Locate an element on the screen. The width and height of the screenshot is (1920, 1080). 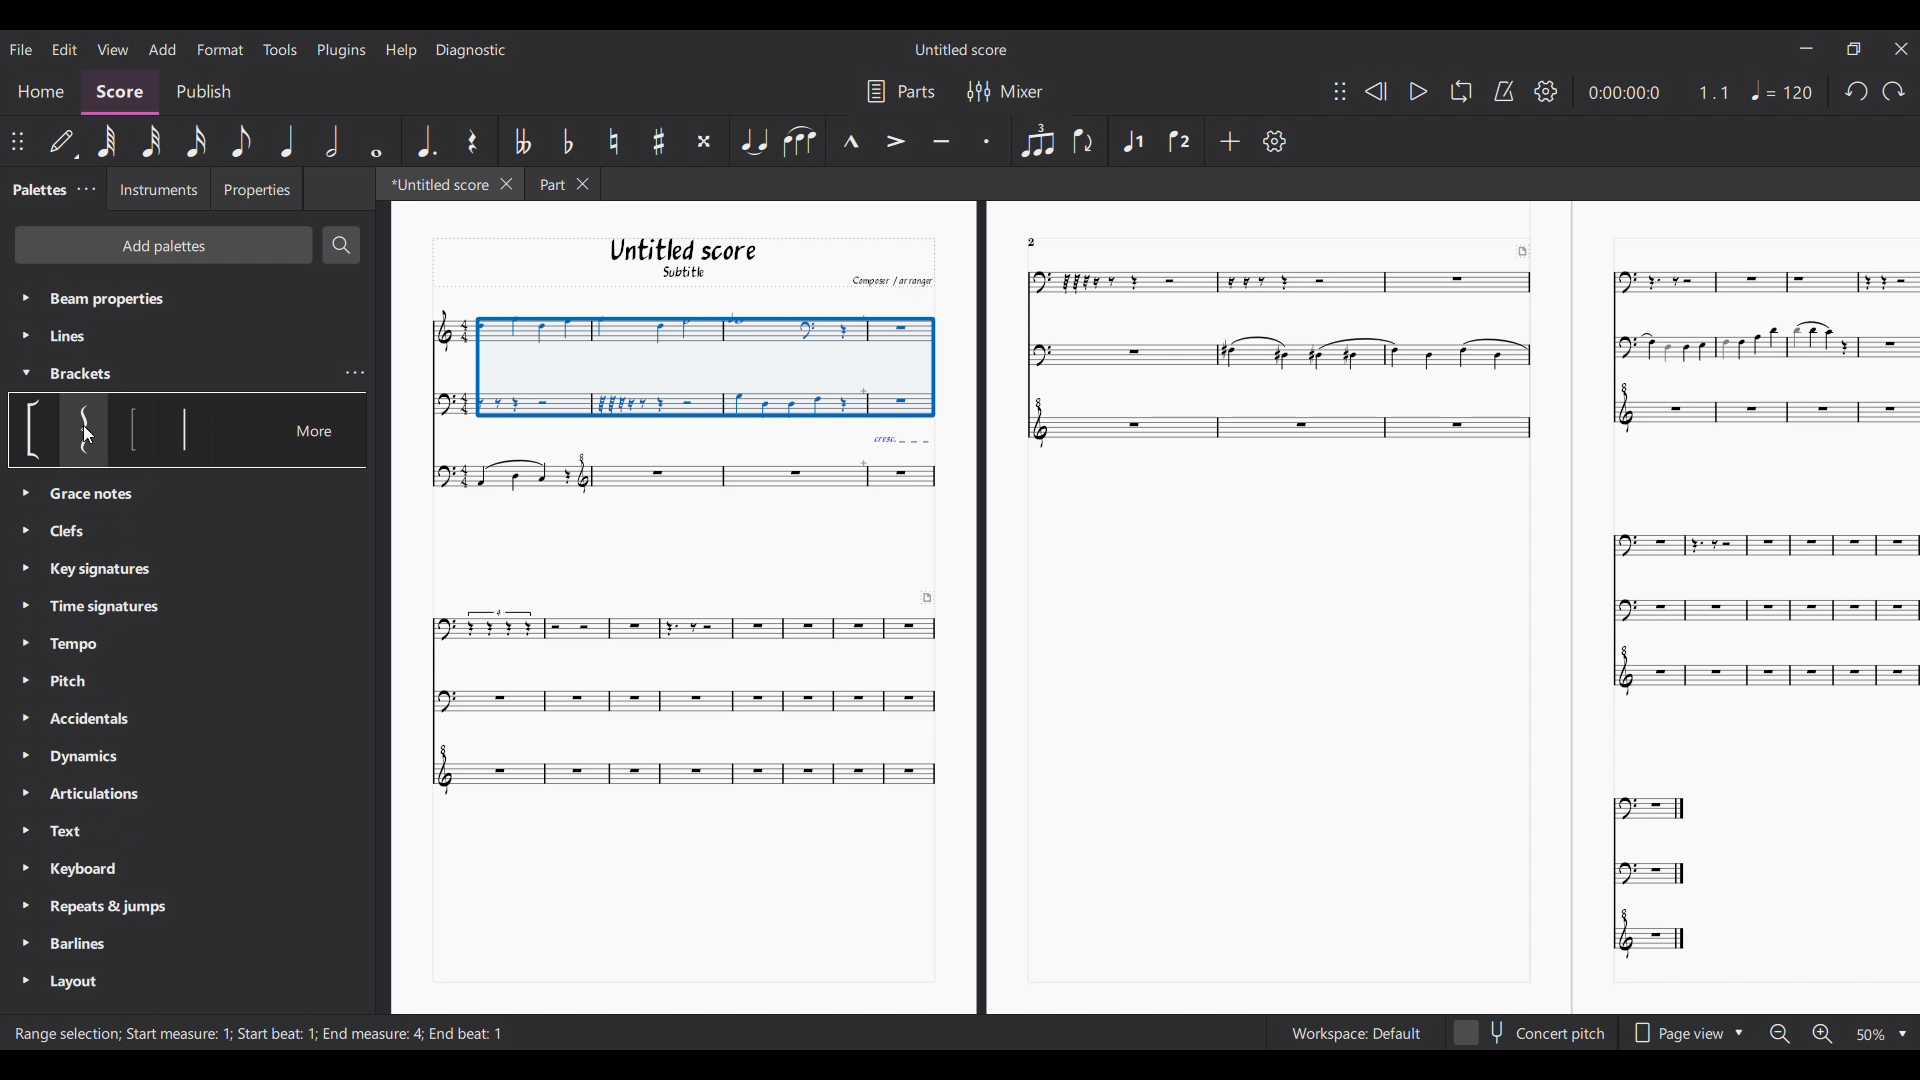
Tools is located at coordinates (280, 49).